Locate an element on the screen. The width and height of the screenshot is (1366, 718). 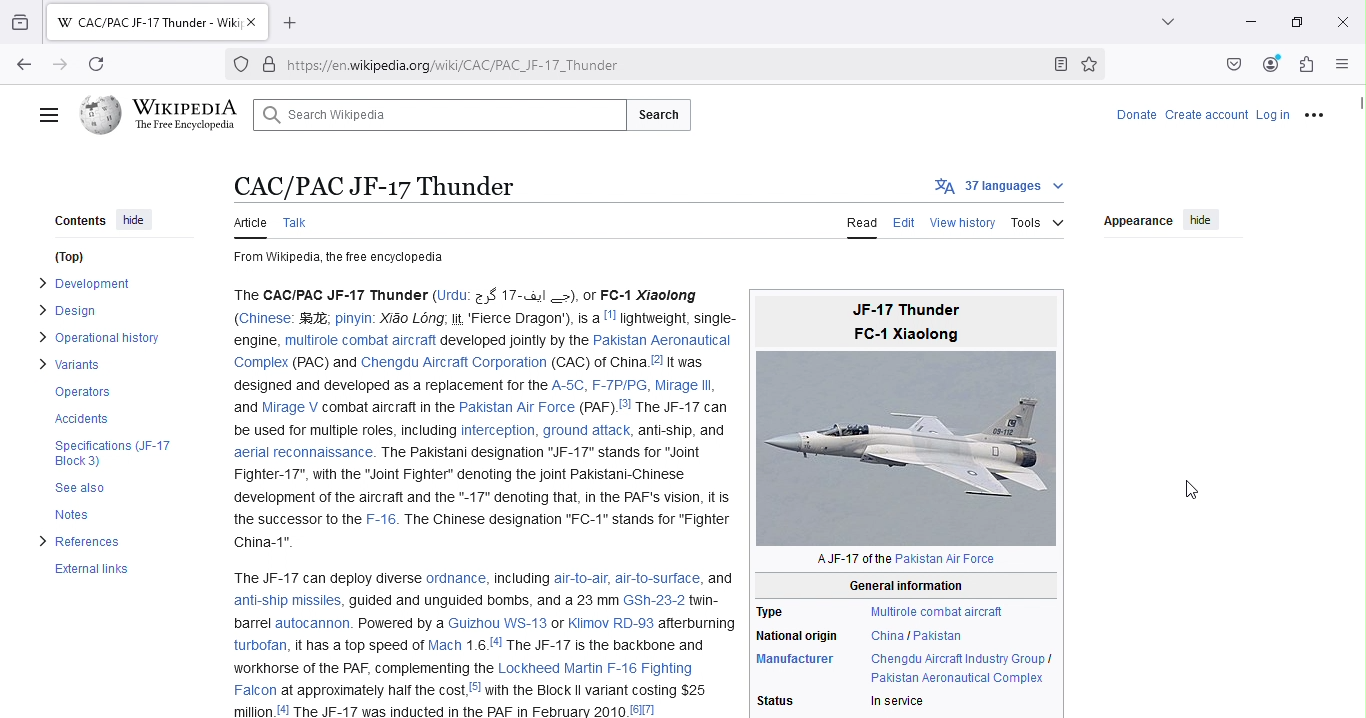
edit is located at coordinates (905, 223).